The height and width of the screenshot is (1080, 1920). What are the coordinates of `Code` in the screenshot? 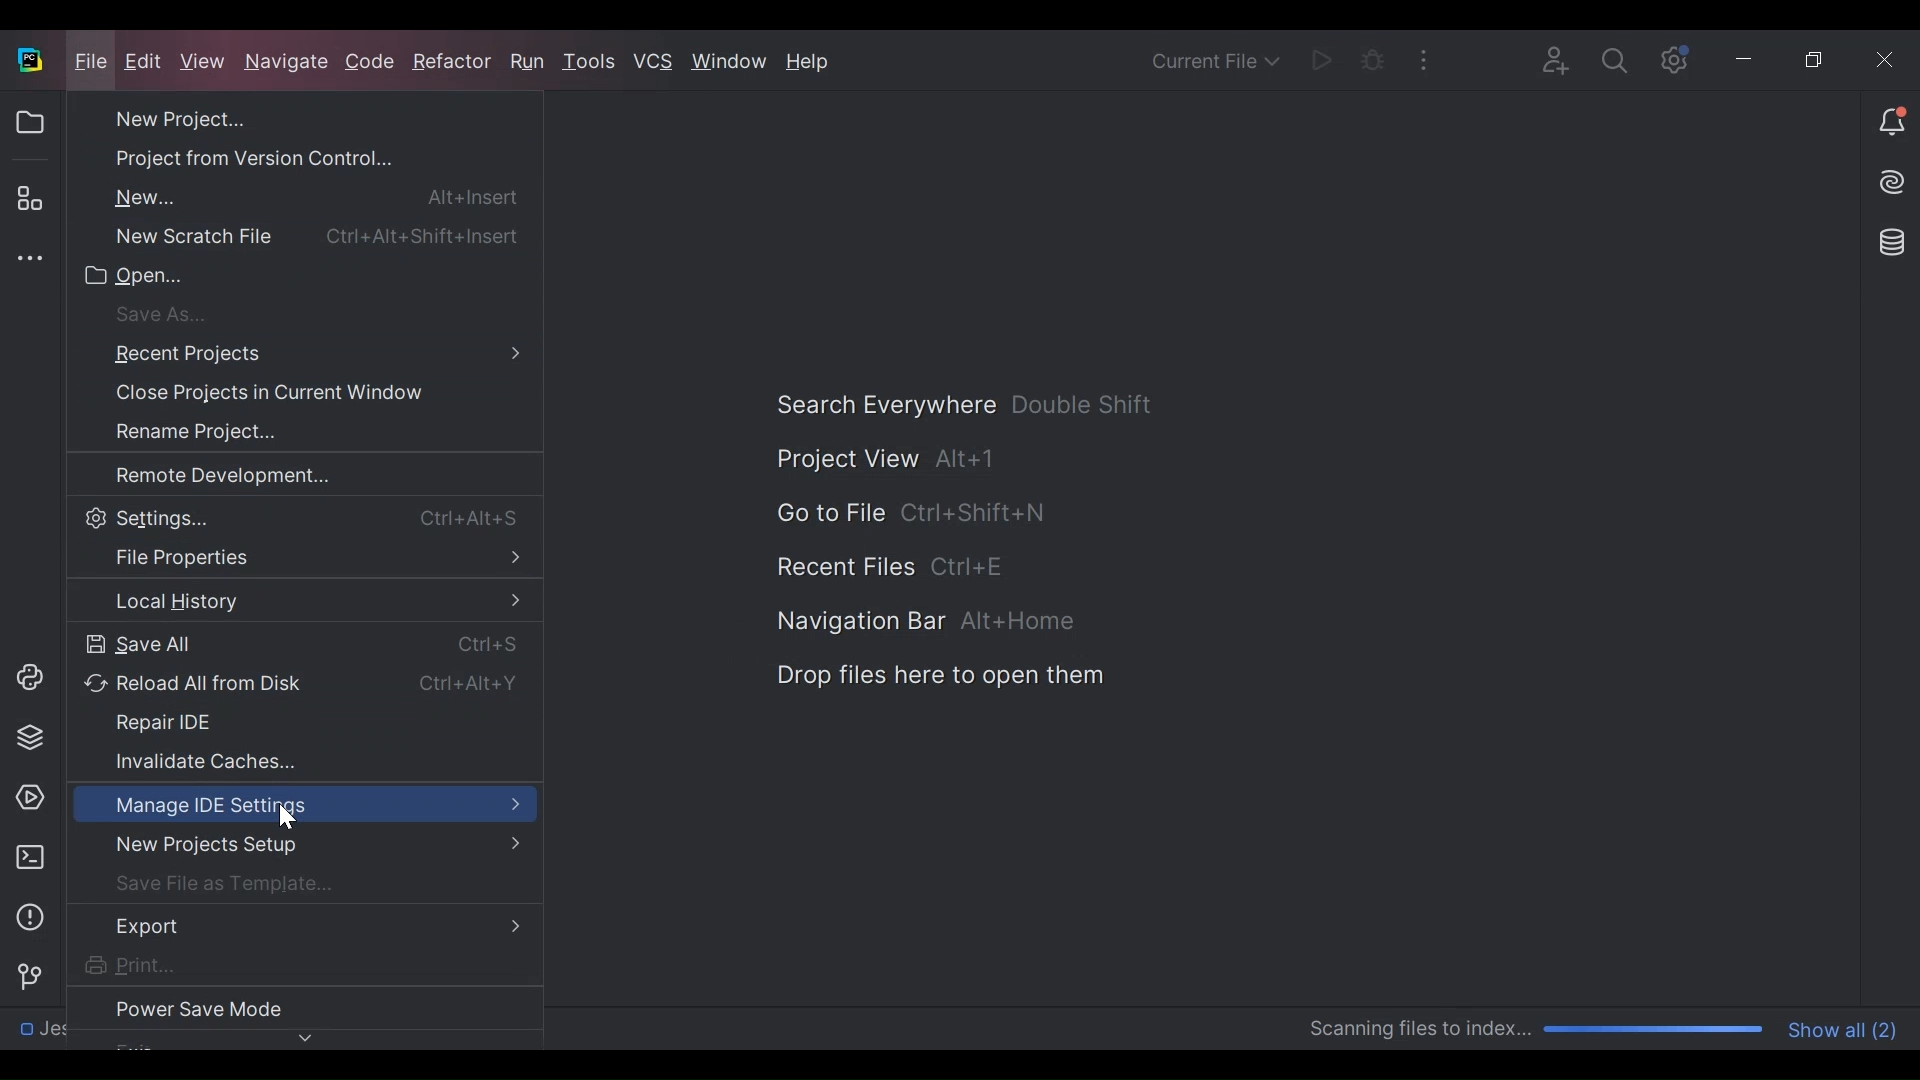 It's located at (372, 64).